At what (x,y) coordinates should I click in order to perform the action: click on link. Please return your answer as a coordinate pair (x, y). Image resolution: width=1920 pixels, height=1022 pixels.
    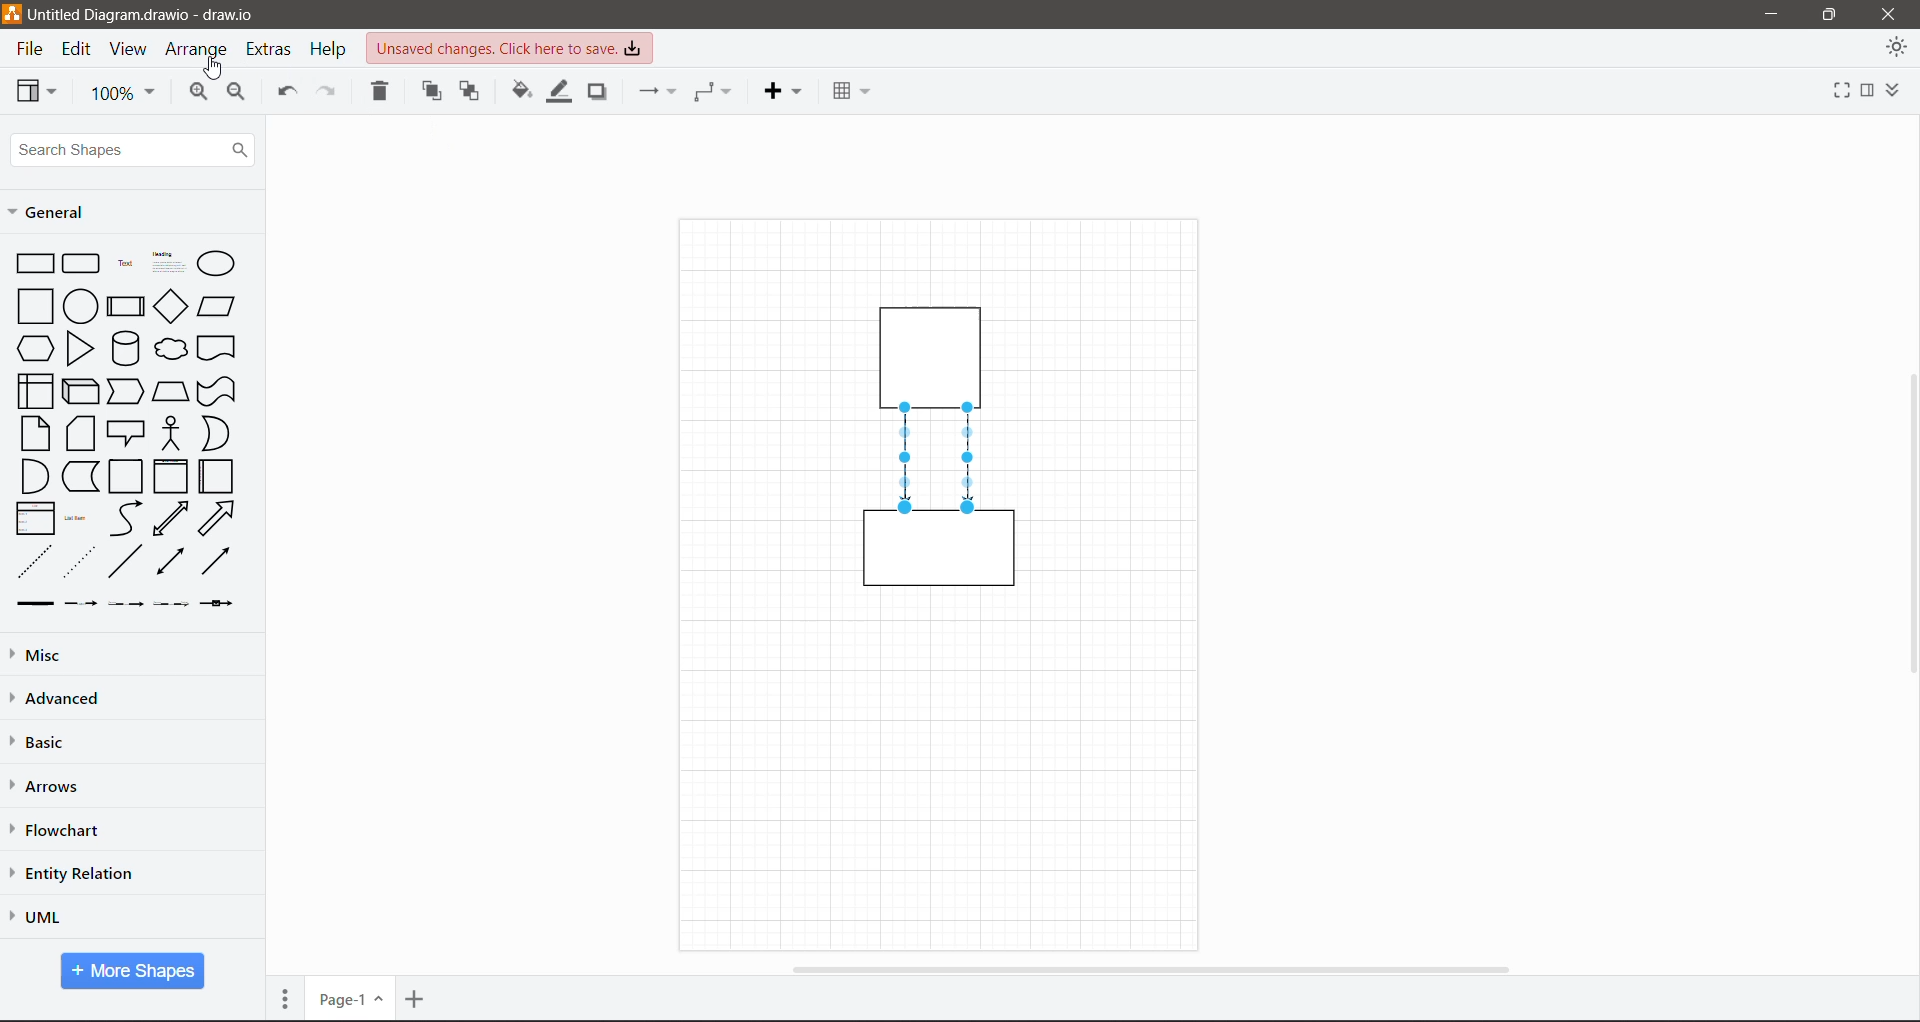
    Looking at the image, I should click on (31, 604).